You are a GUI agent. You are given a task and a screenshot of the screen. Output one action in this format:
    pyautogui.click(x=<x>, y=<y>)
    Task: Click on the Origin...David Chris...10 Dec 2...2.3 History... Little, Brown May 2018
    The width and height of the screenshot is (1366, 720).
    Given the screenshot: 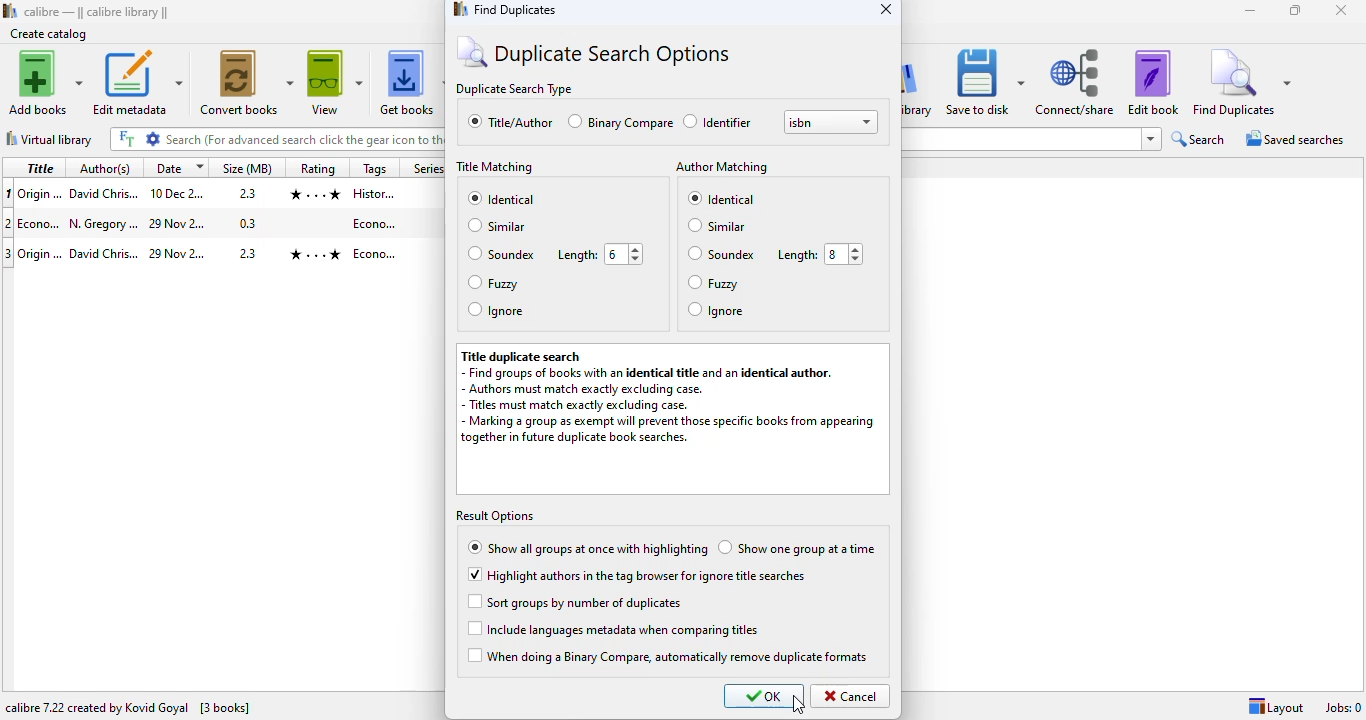 What is the action you would take?
    pyautogui.click(x=228, y=193)
    